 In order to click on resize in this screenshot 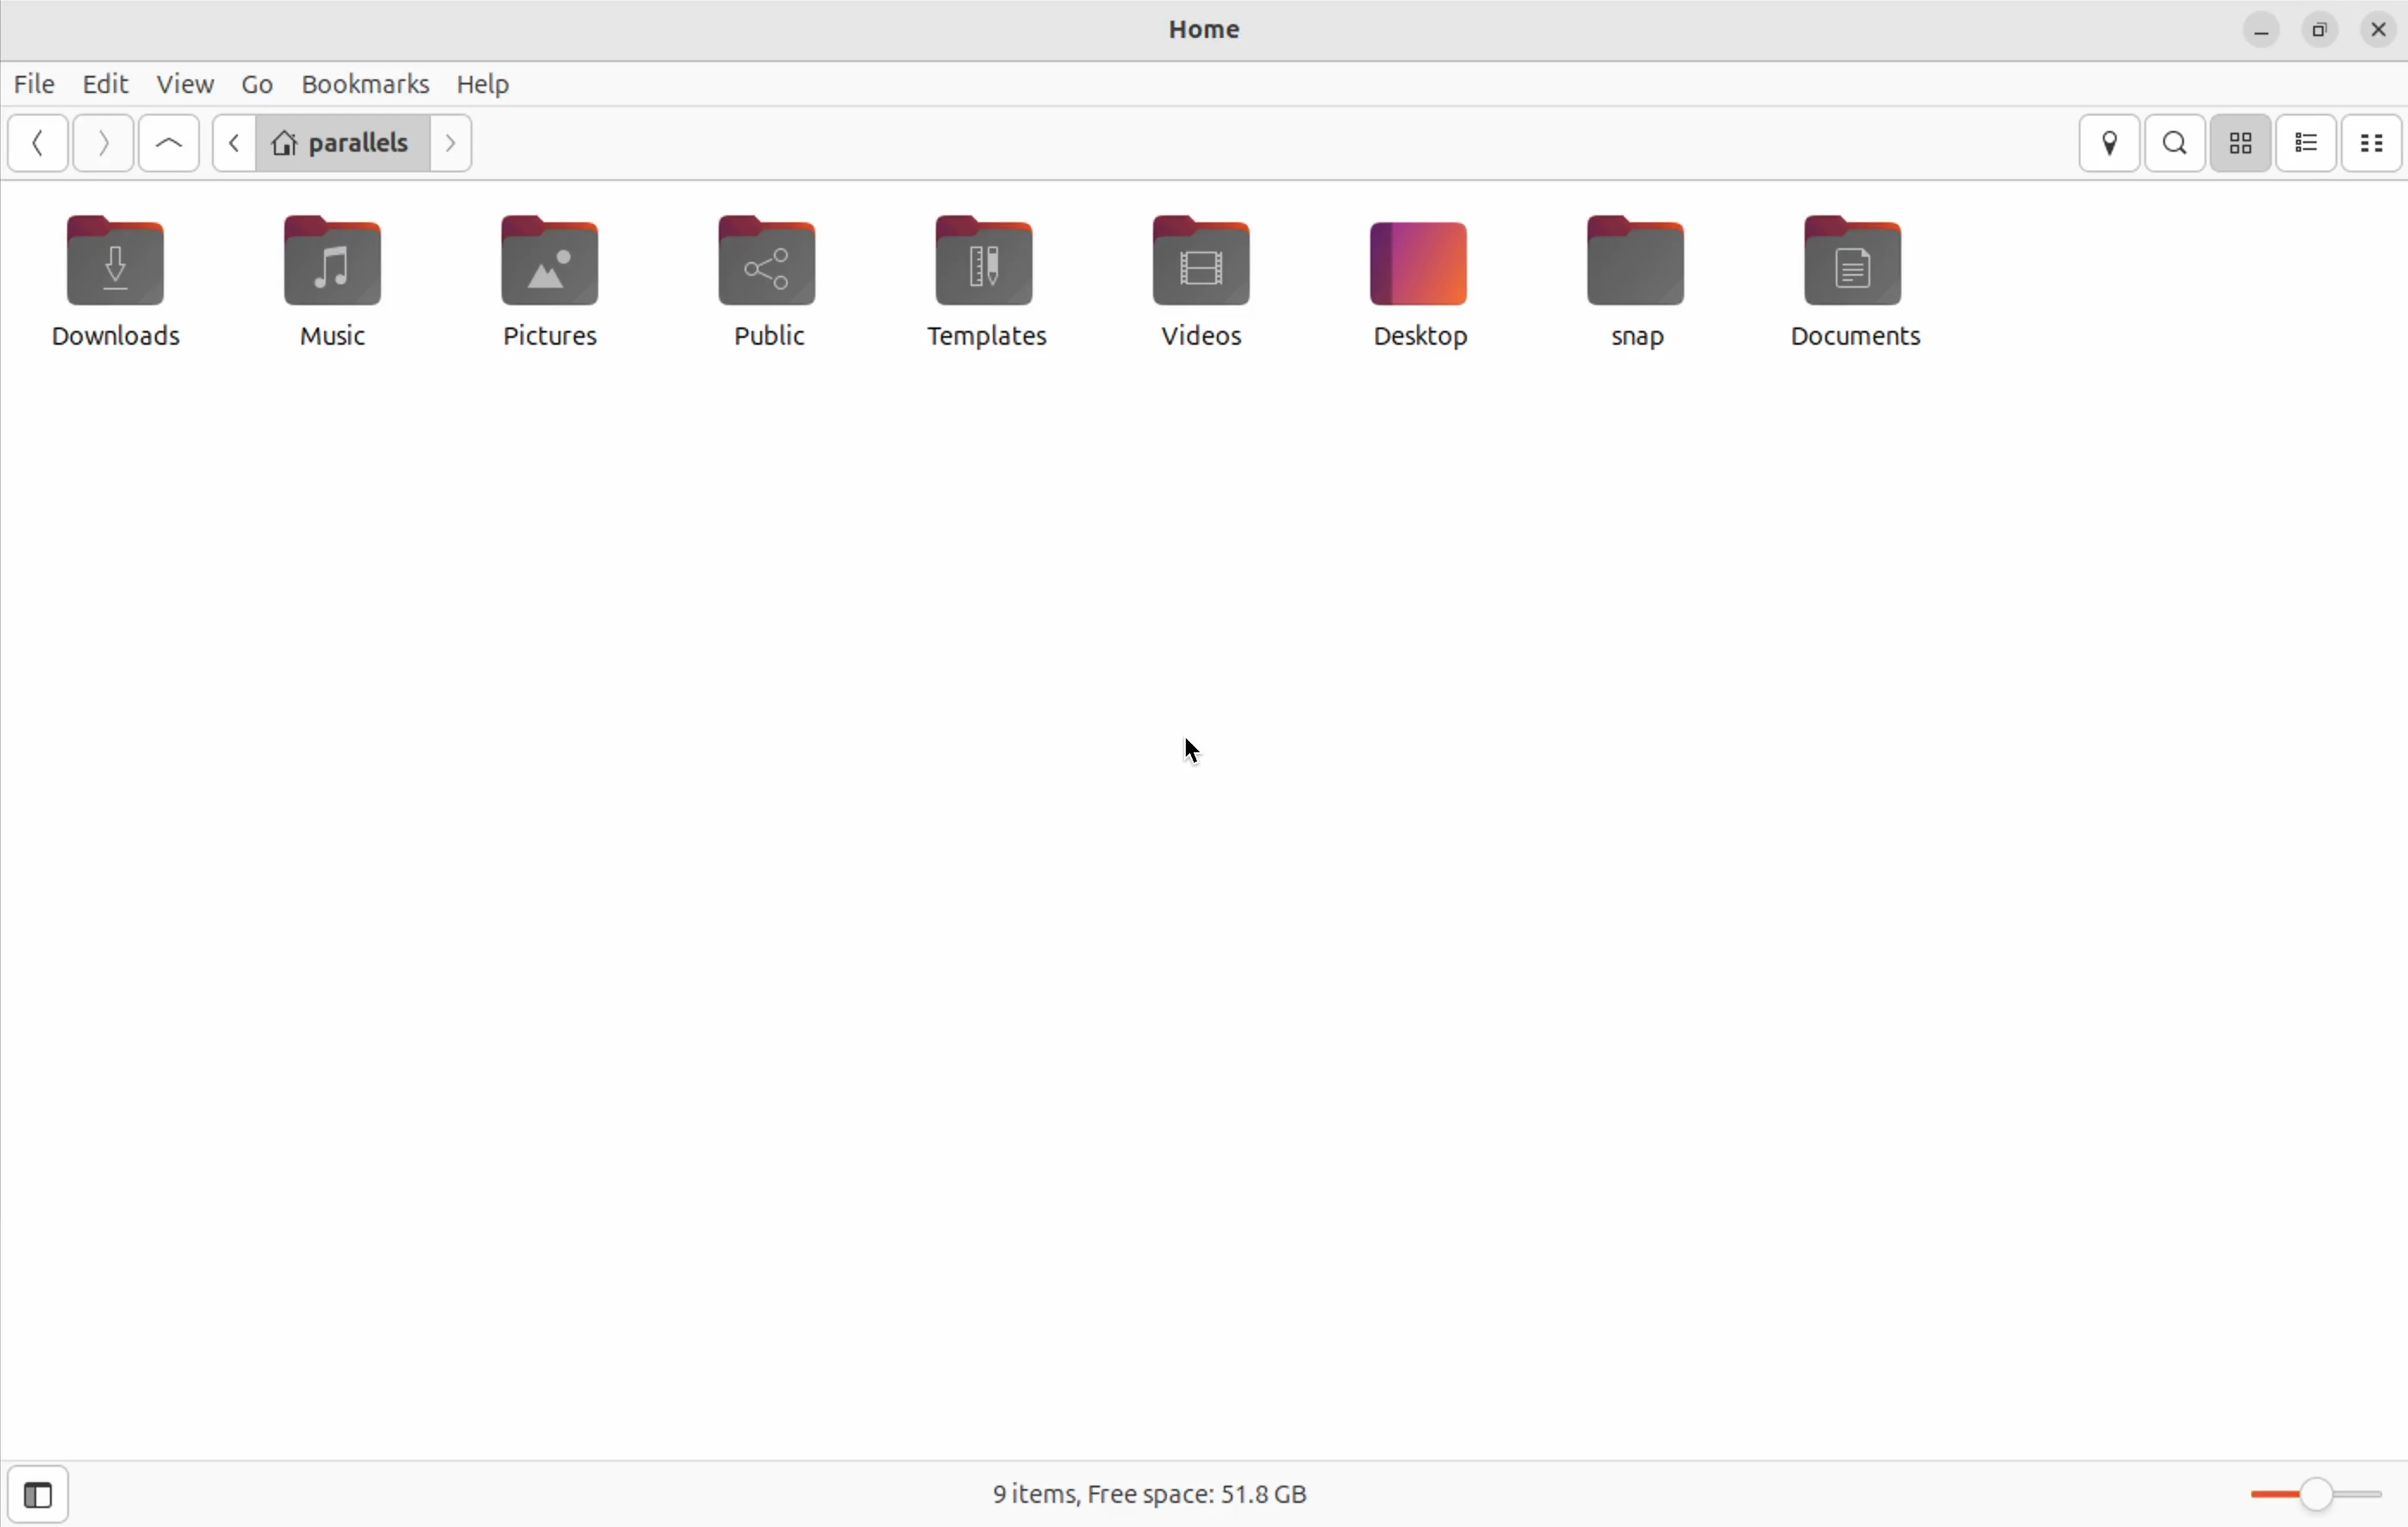, I will do `click(2323, 27)`.